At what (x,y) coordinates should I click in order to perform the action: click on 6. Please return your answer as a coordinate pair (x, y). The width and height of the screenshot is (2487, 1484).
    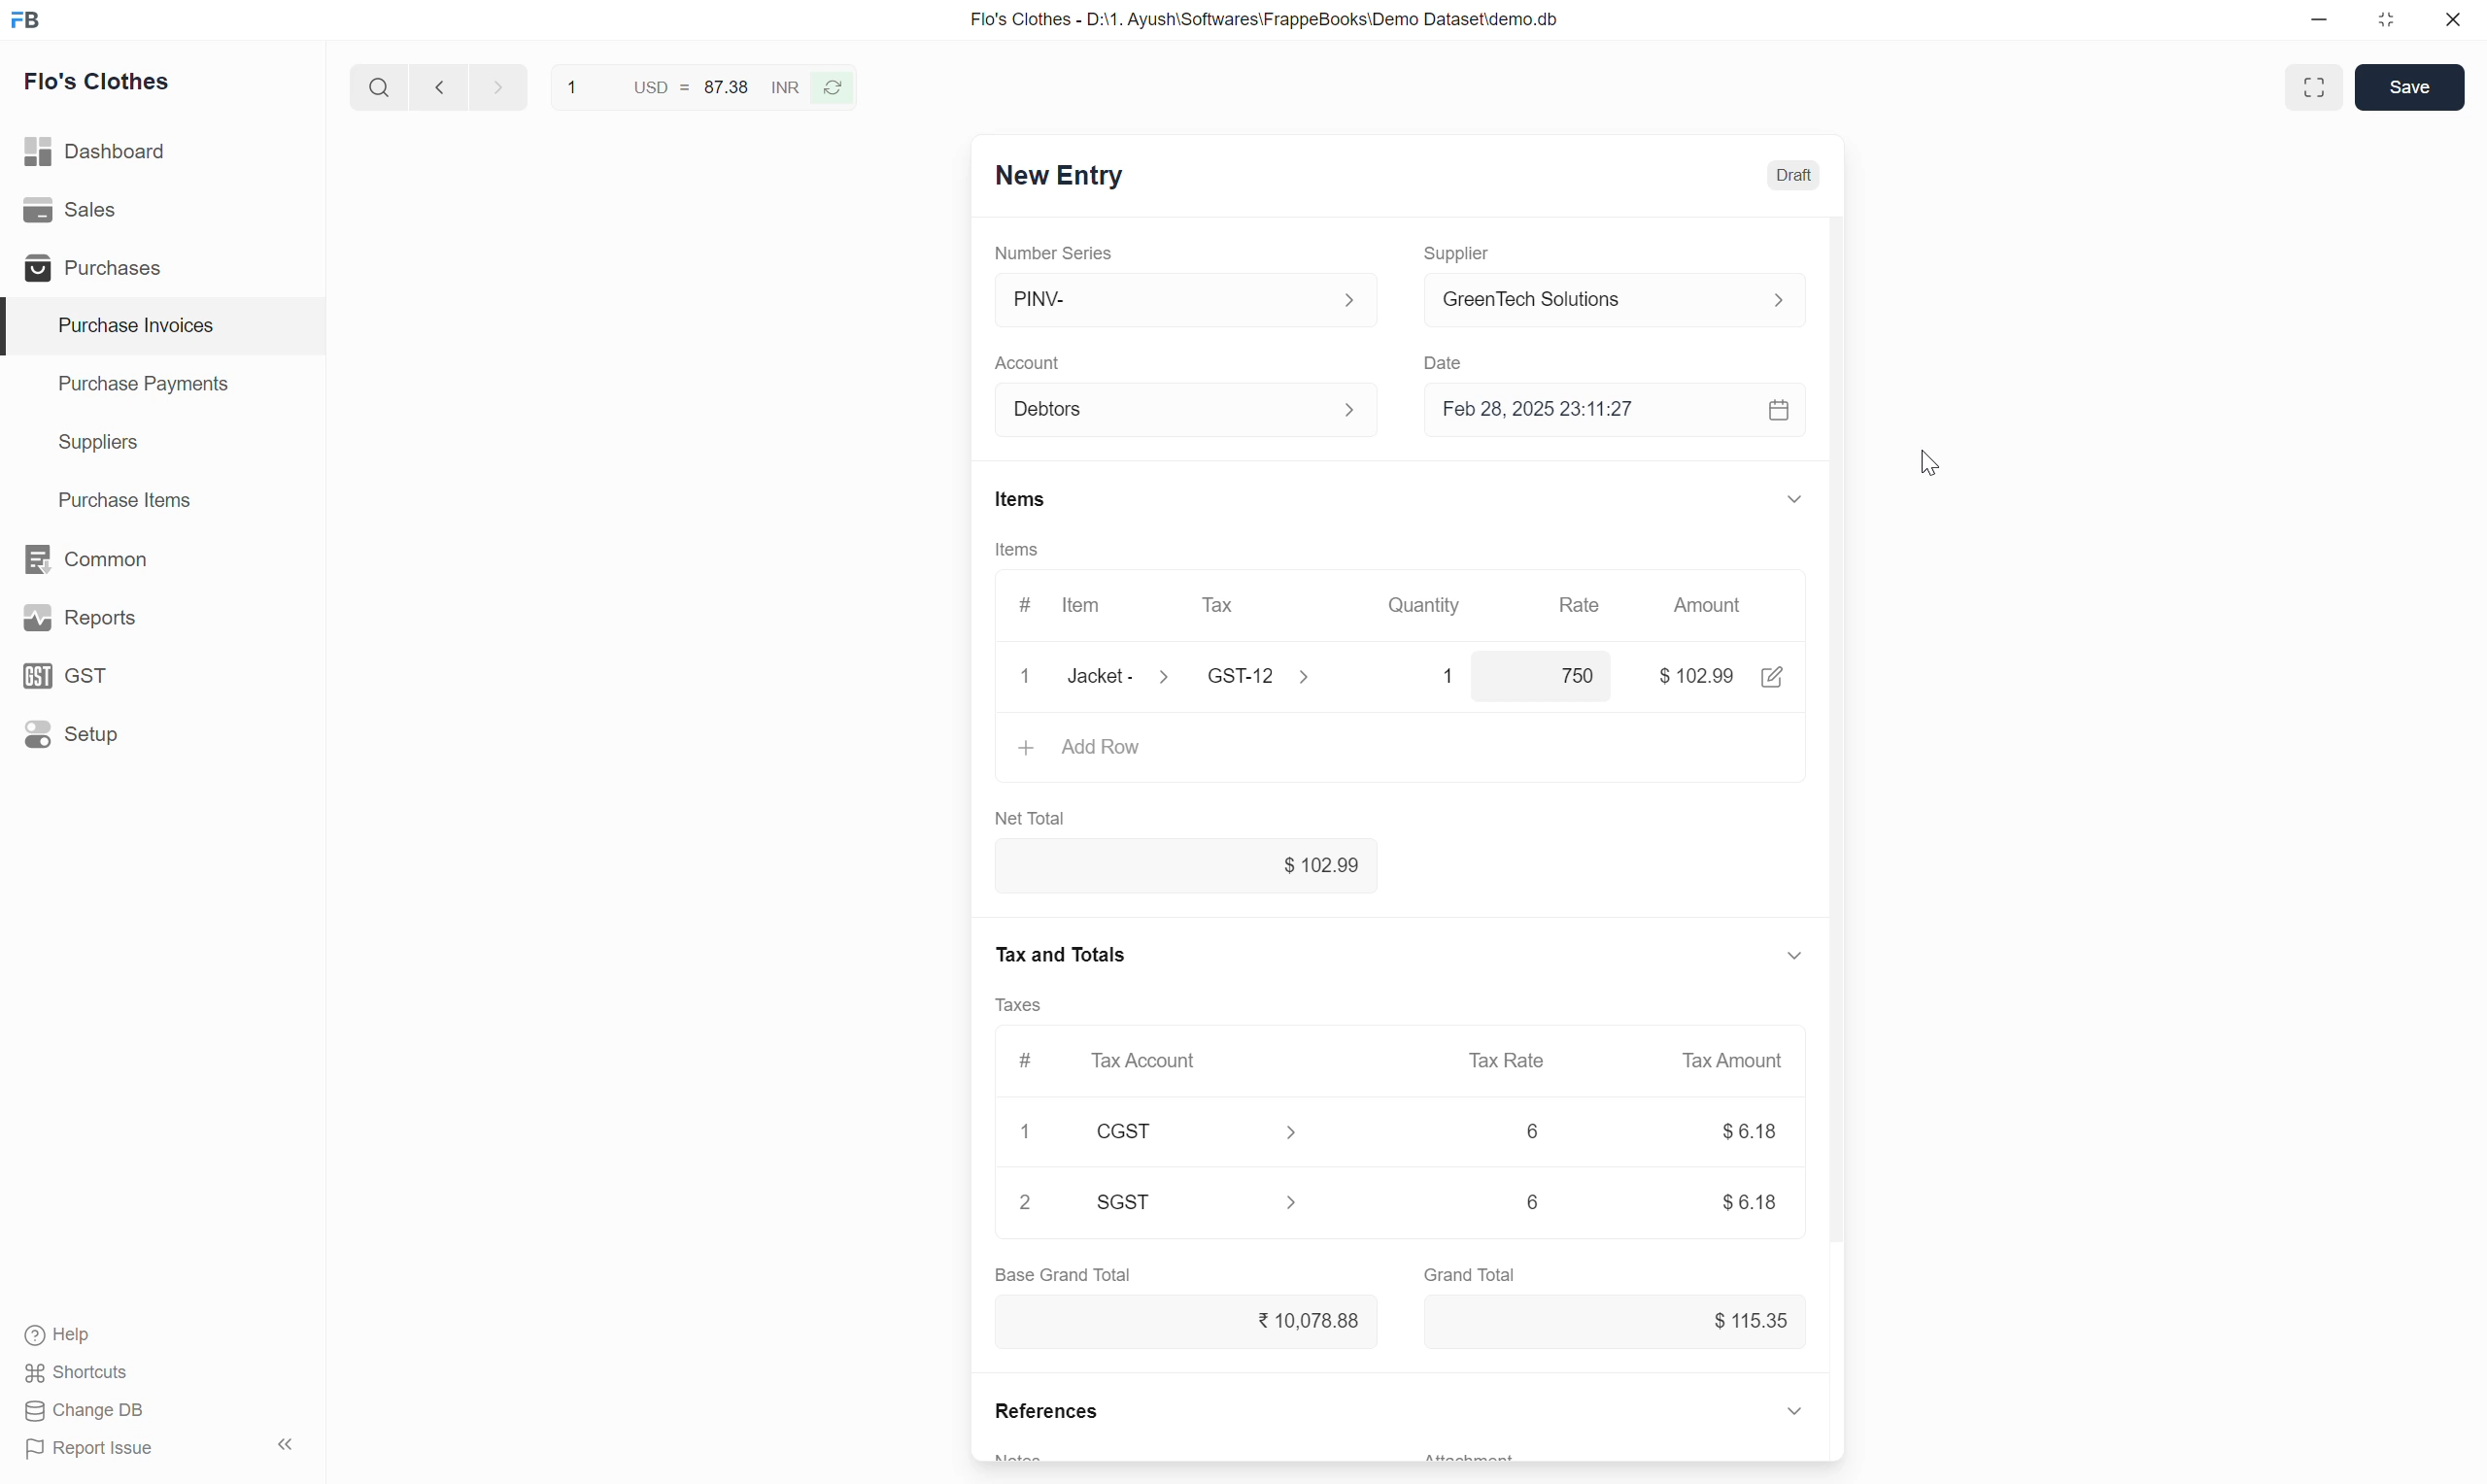
    Looking at the image, I should click on (1533, 1130).